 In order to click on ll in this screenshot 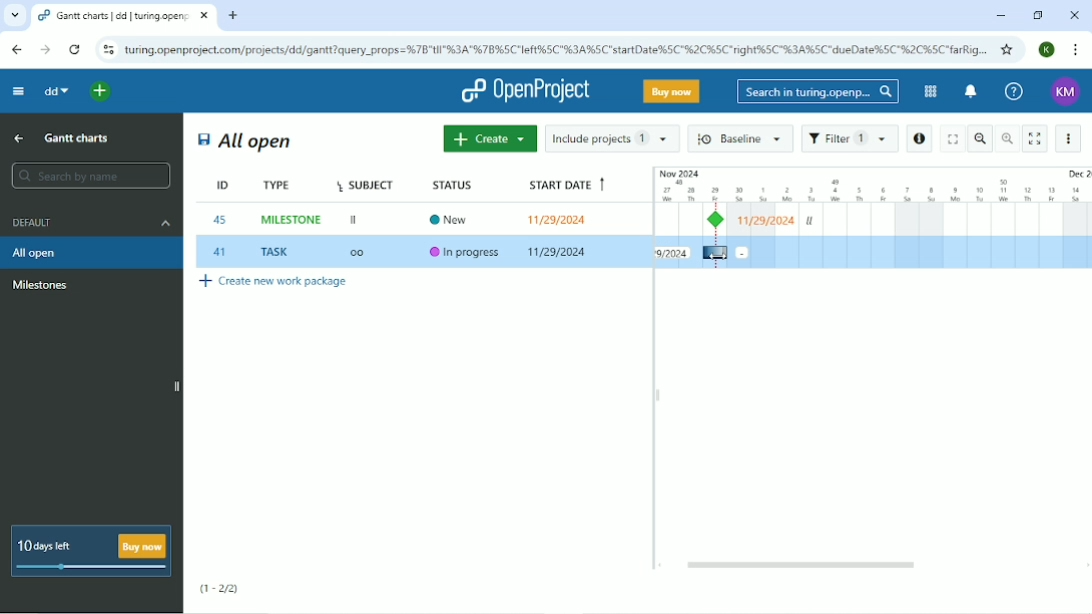, I will do `click(810, 221)`.